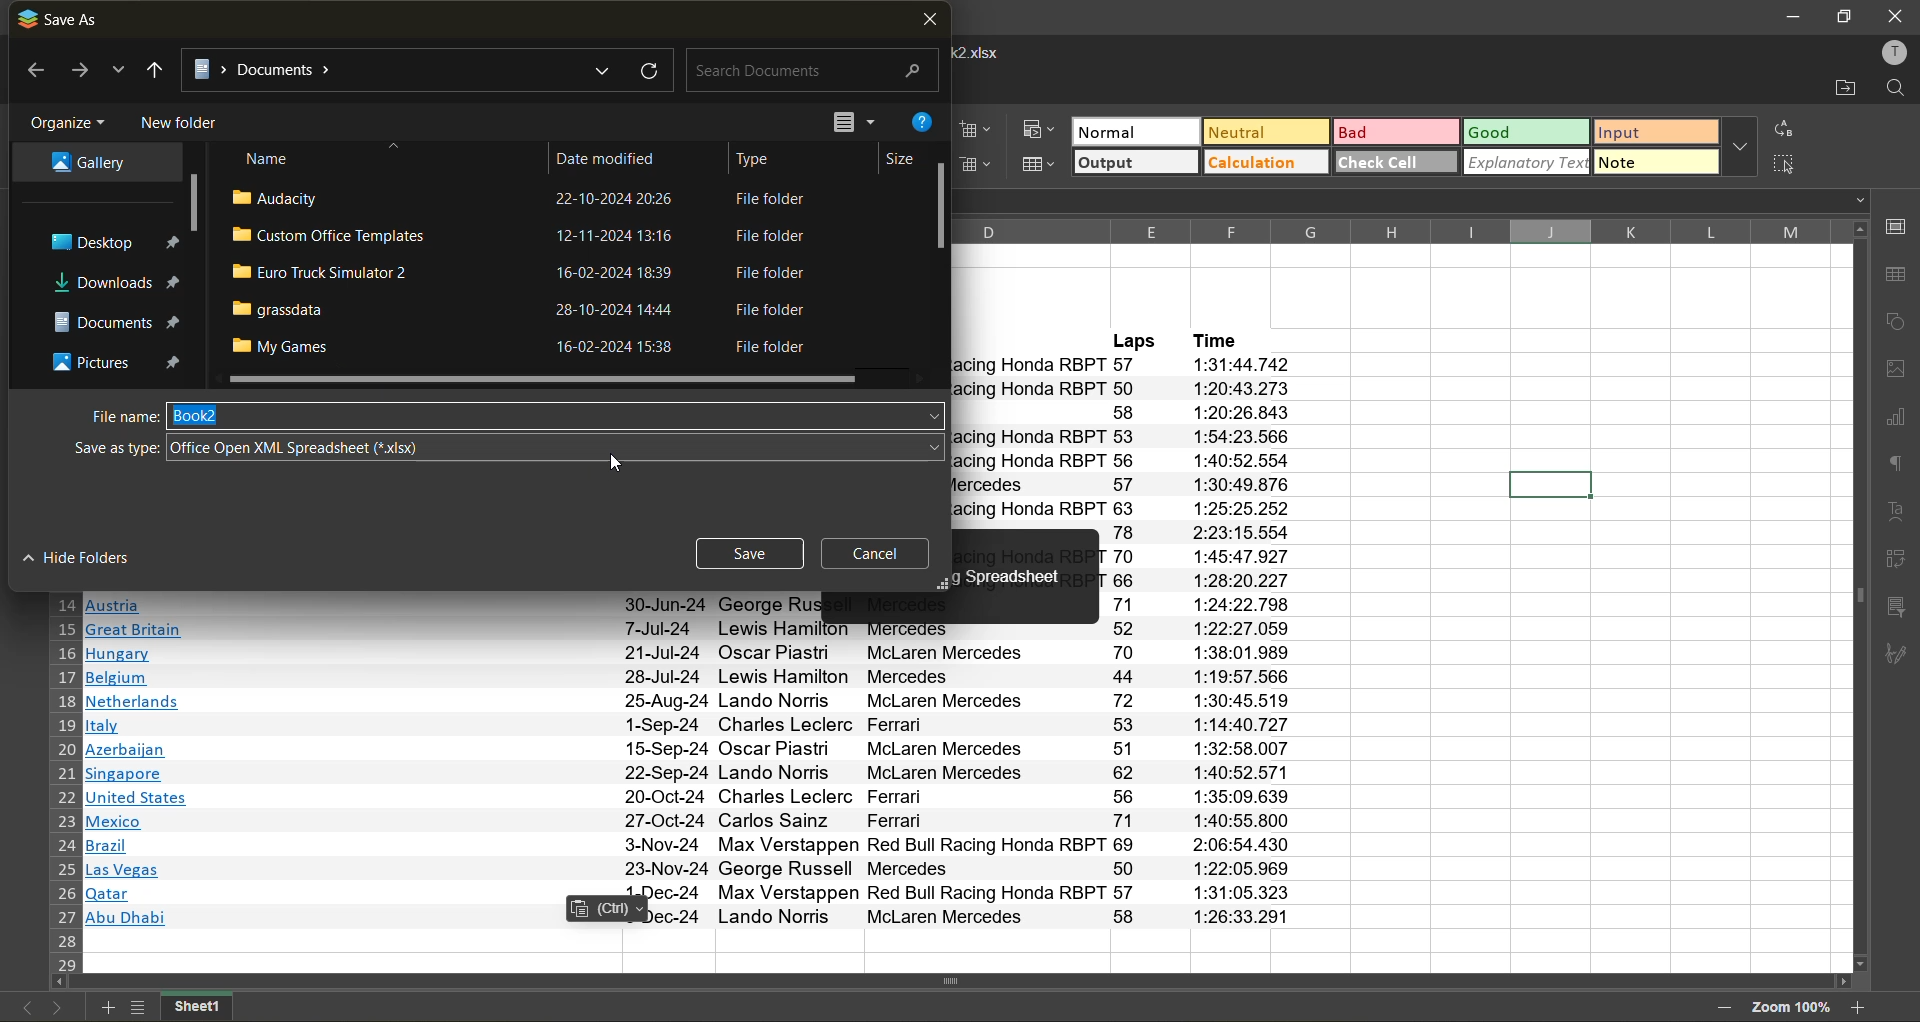  Describe the element at coordinates (808, 72) in the screenshot. I see `search` at that location.